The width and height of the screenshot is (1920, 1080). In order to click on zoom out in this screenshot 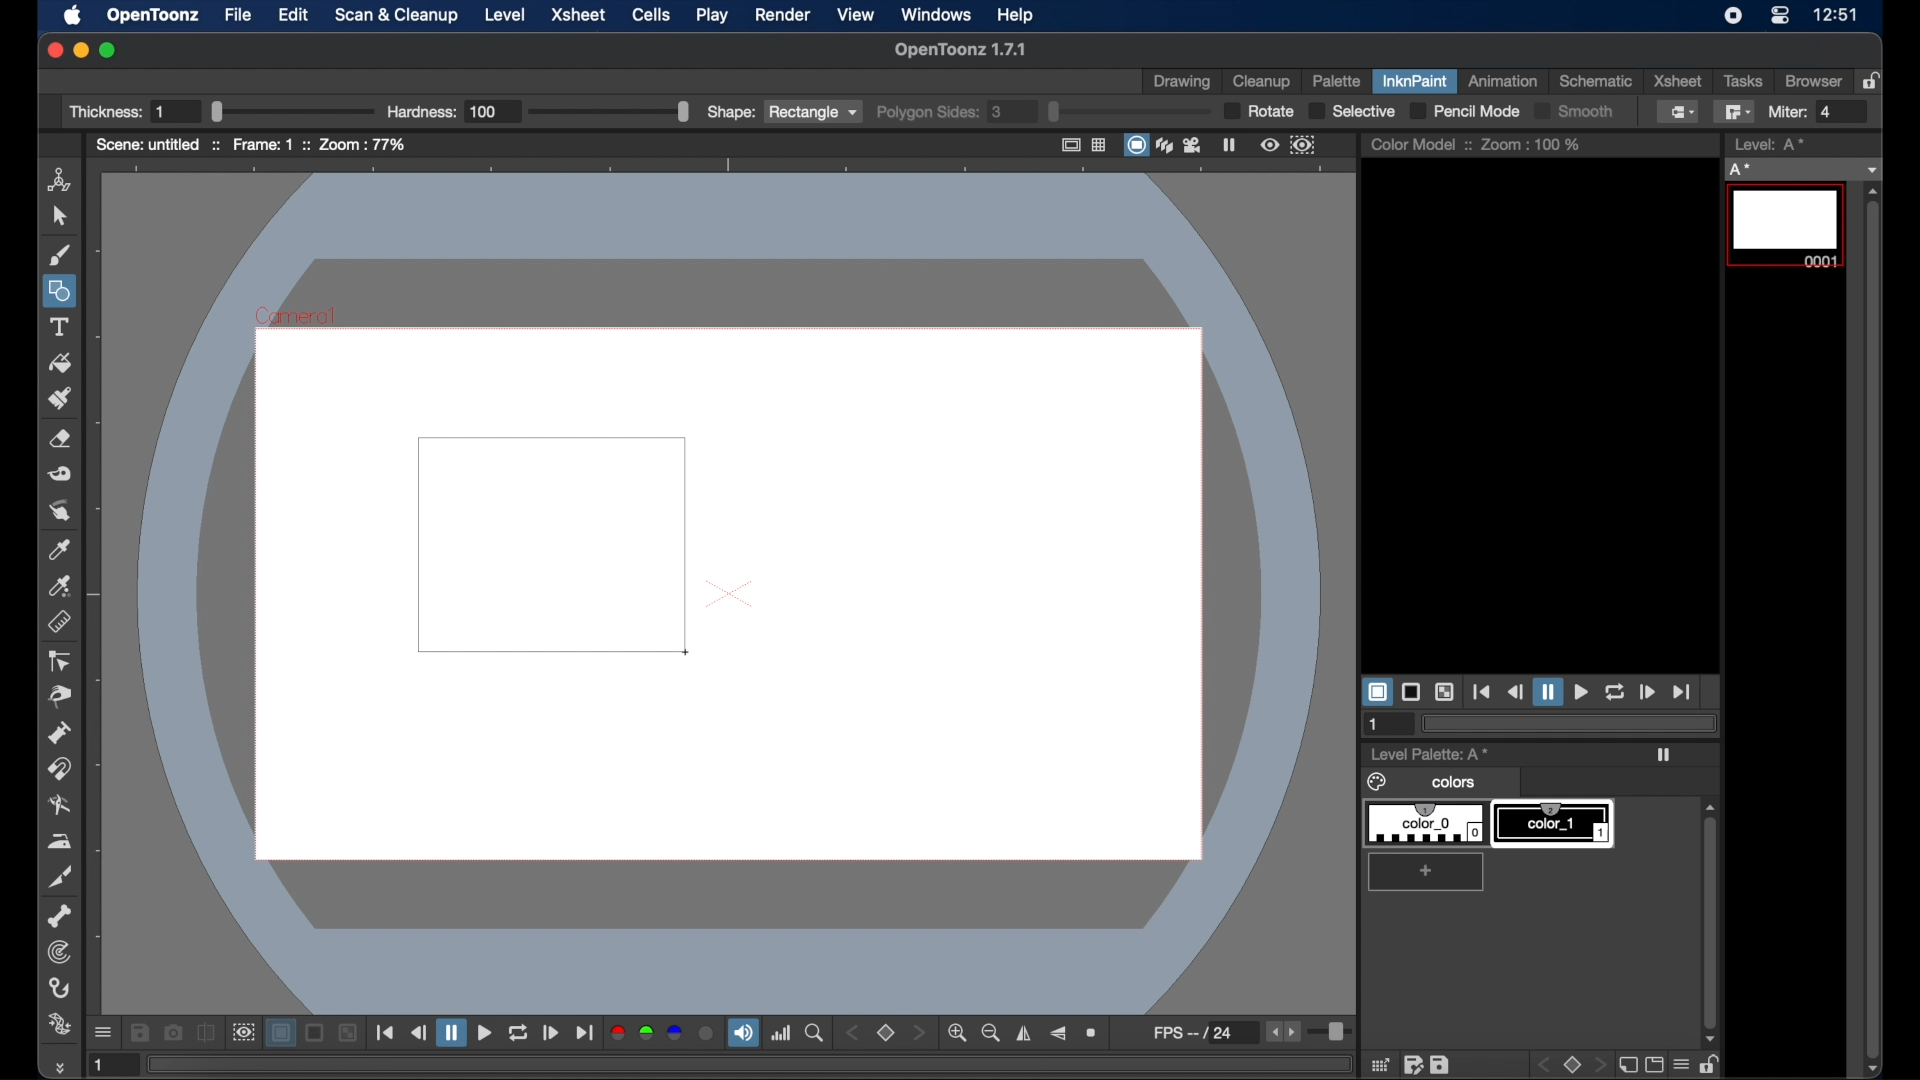, I will do `click(991, 1033)`.